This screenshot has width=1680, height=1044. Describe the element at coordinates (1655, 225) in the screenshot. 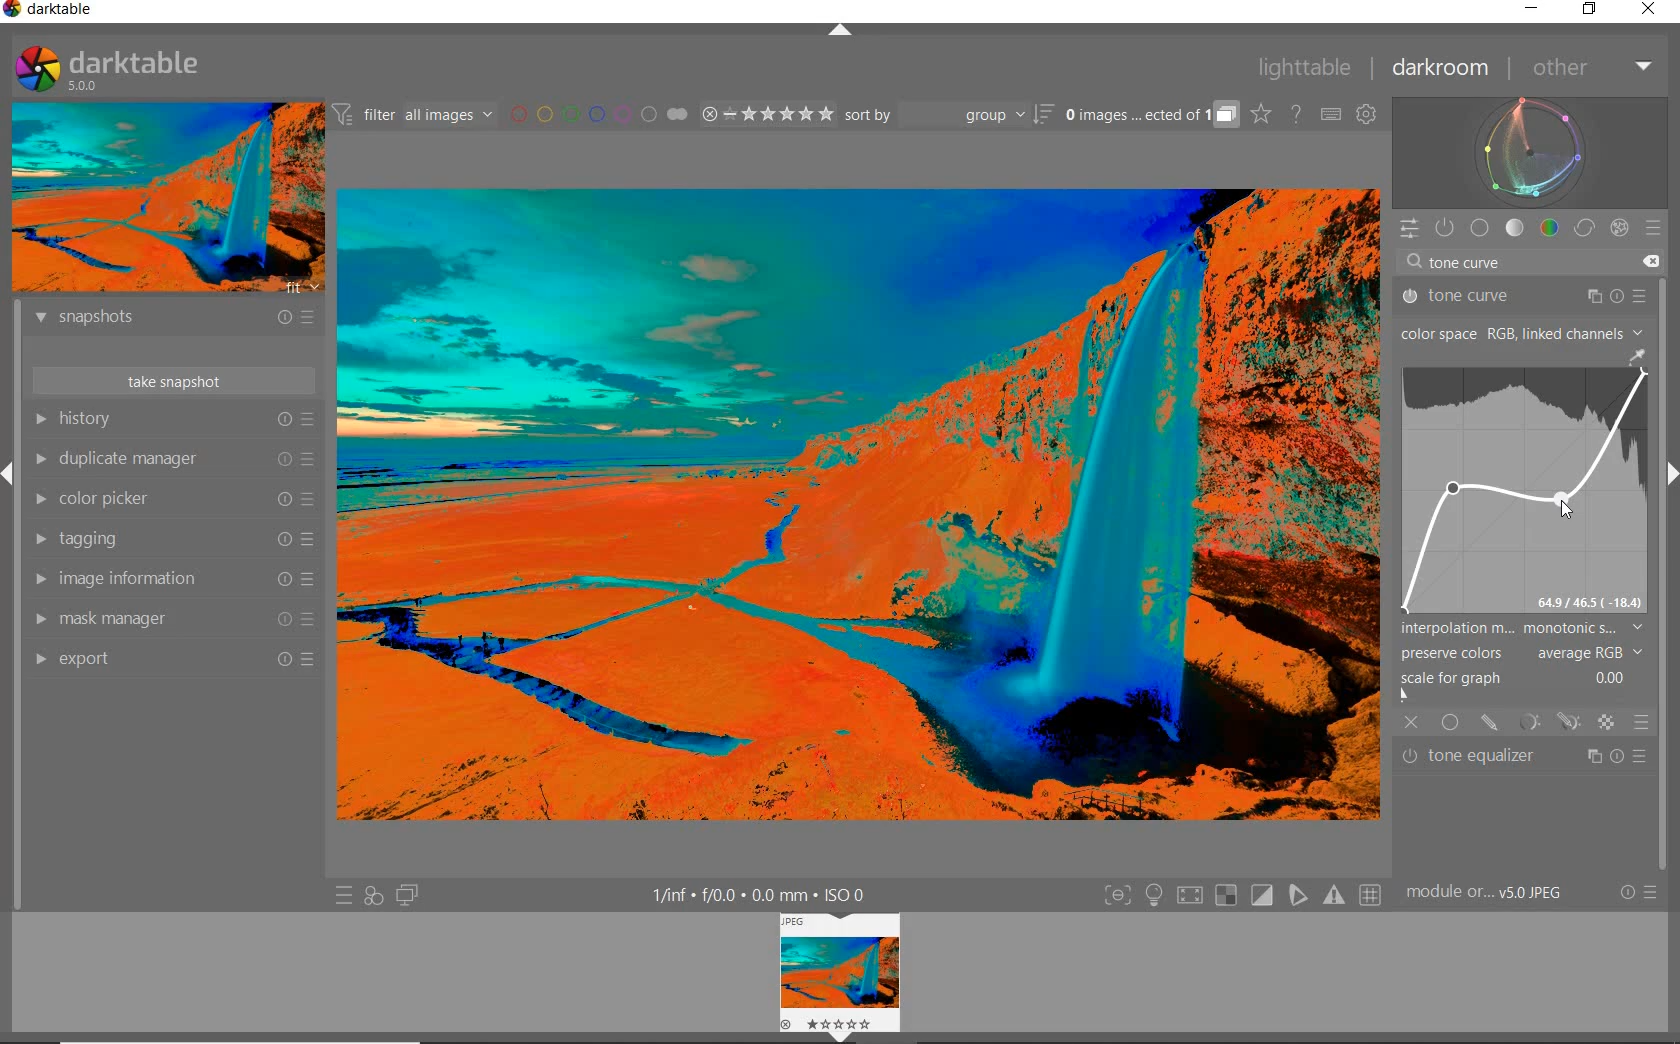

I see `preset` at that location.